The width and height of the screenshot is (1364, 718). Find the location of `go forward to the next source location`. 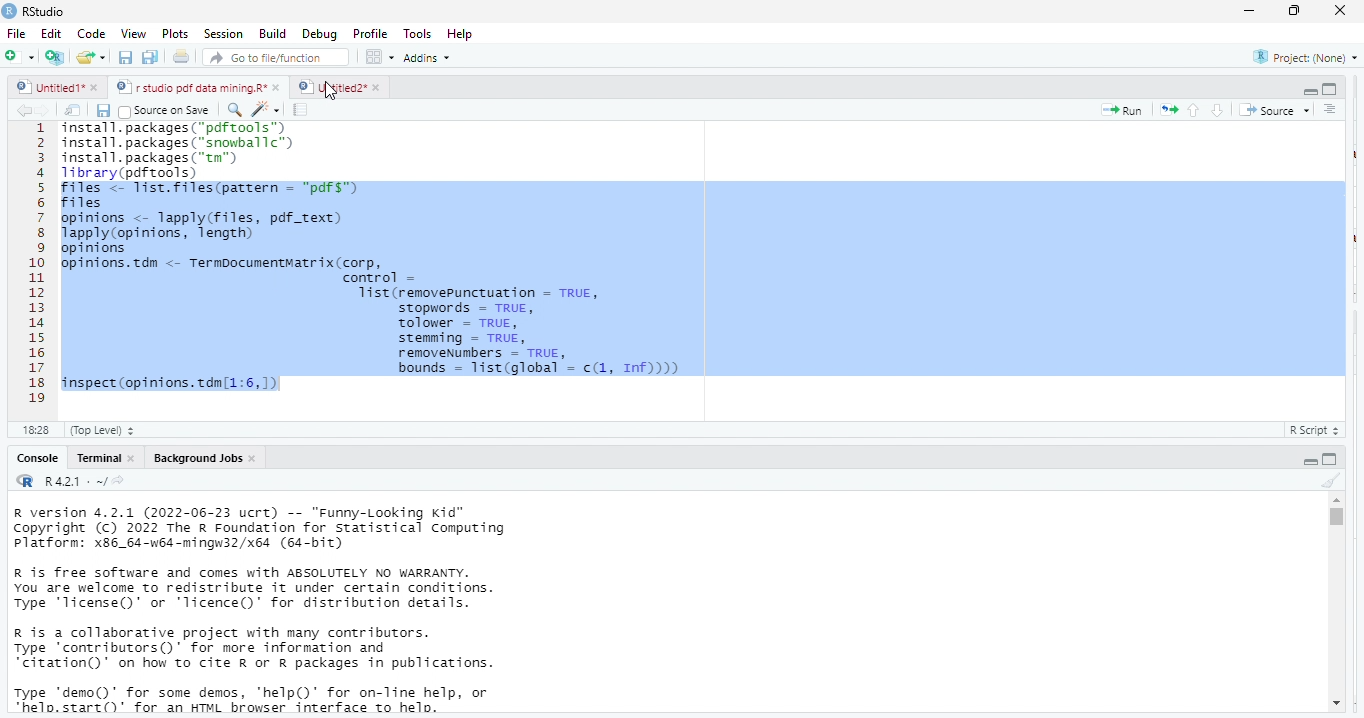

go forward to the next source location is located at coordinates (47, 110).